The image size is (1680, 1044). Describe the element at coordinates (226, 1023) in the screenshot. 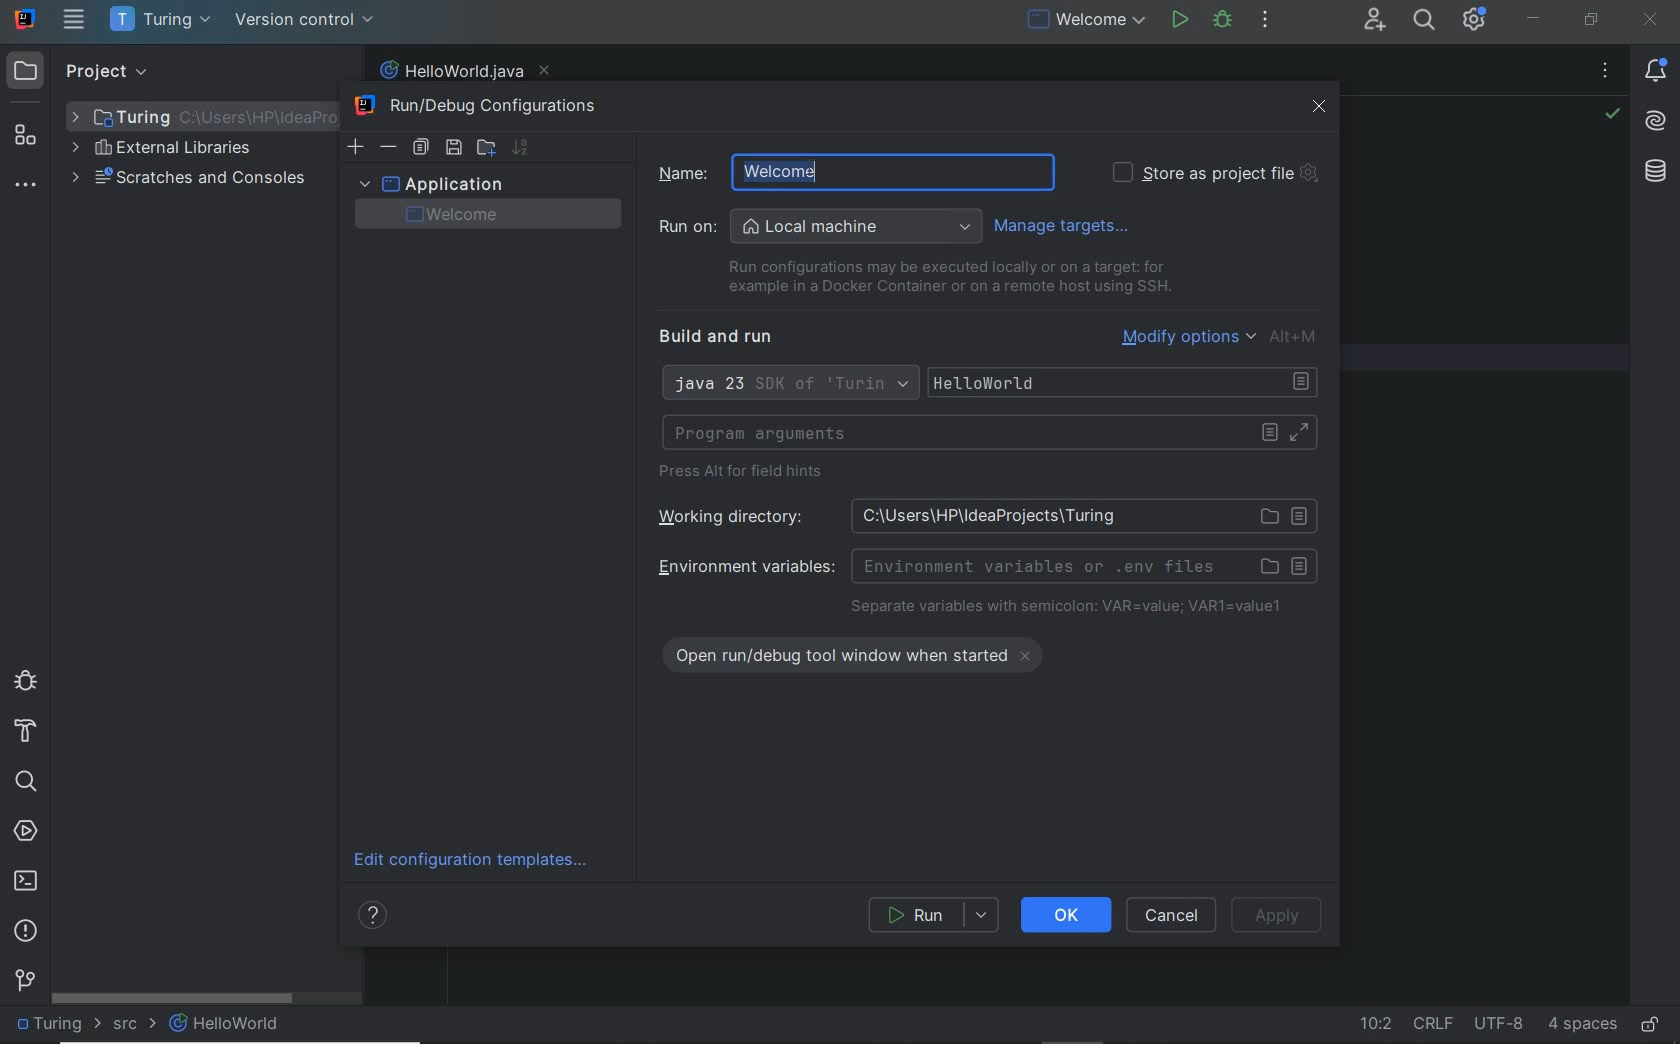

I see `HelloWorld` at that location.